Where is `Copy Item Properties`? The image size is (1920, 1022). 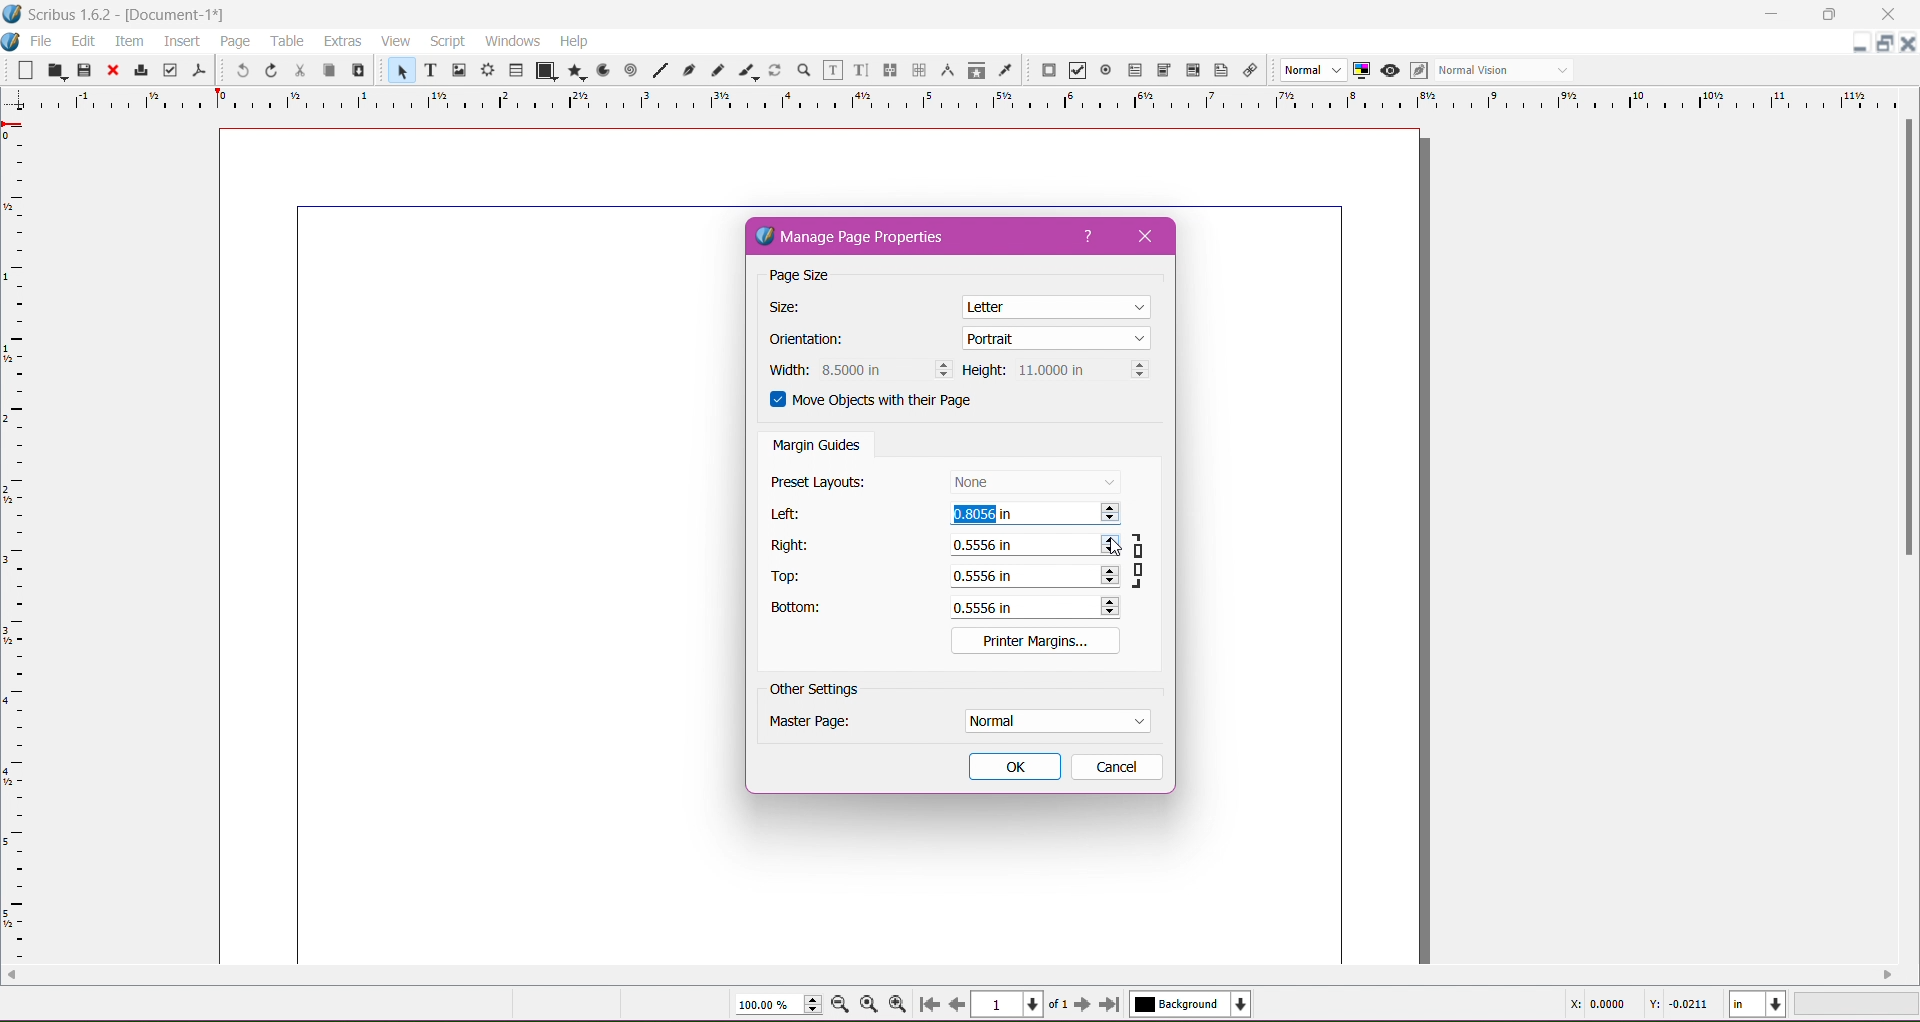
Copy Item Properties is located at coordinates (976, 70).